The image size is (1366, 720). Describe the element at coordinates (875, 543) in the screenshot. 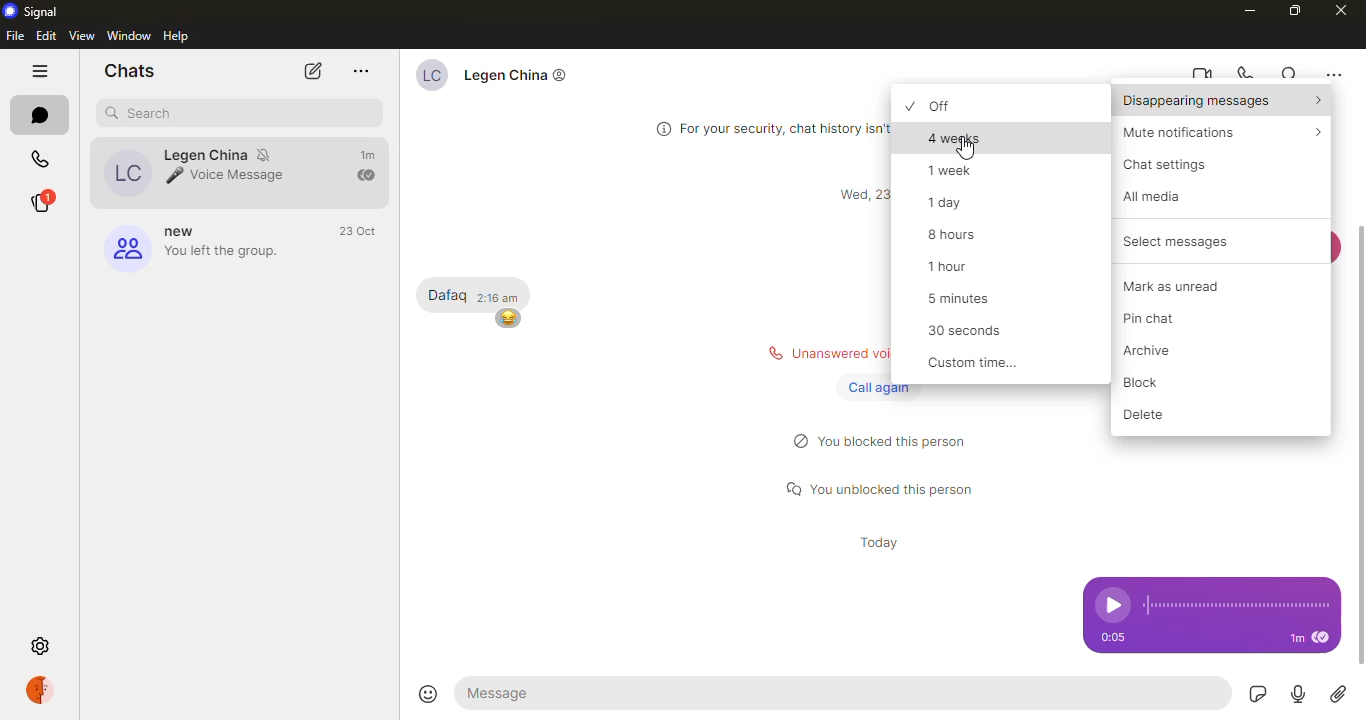

I see `time` at that location.